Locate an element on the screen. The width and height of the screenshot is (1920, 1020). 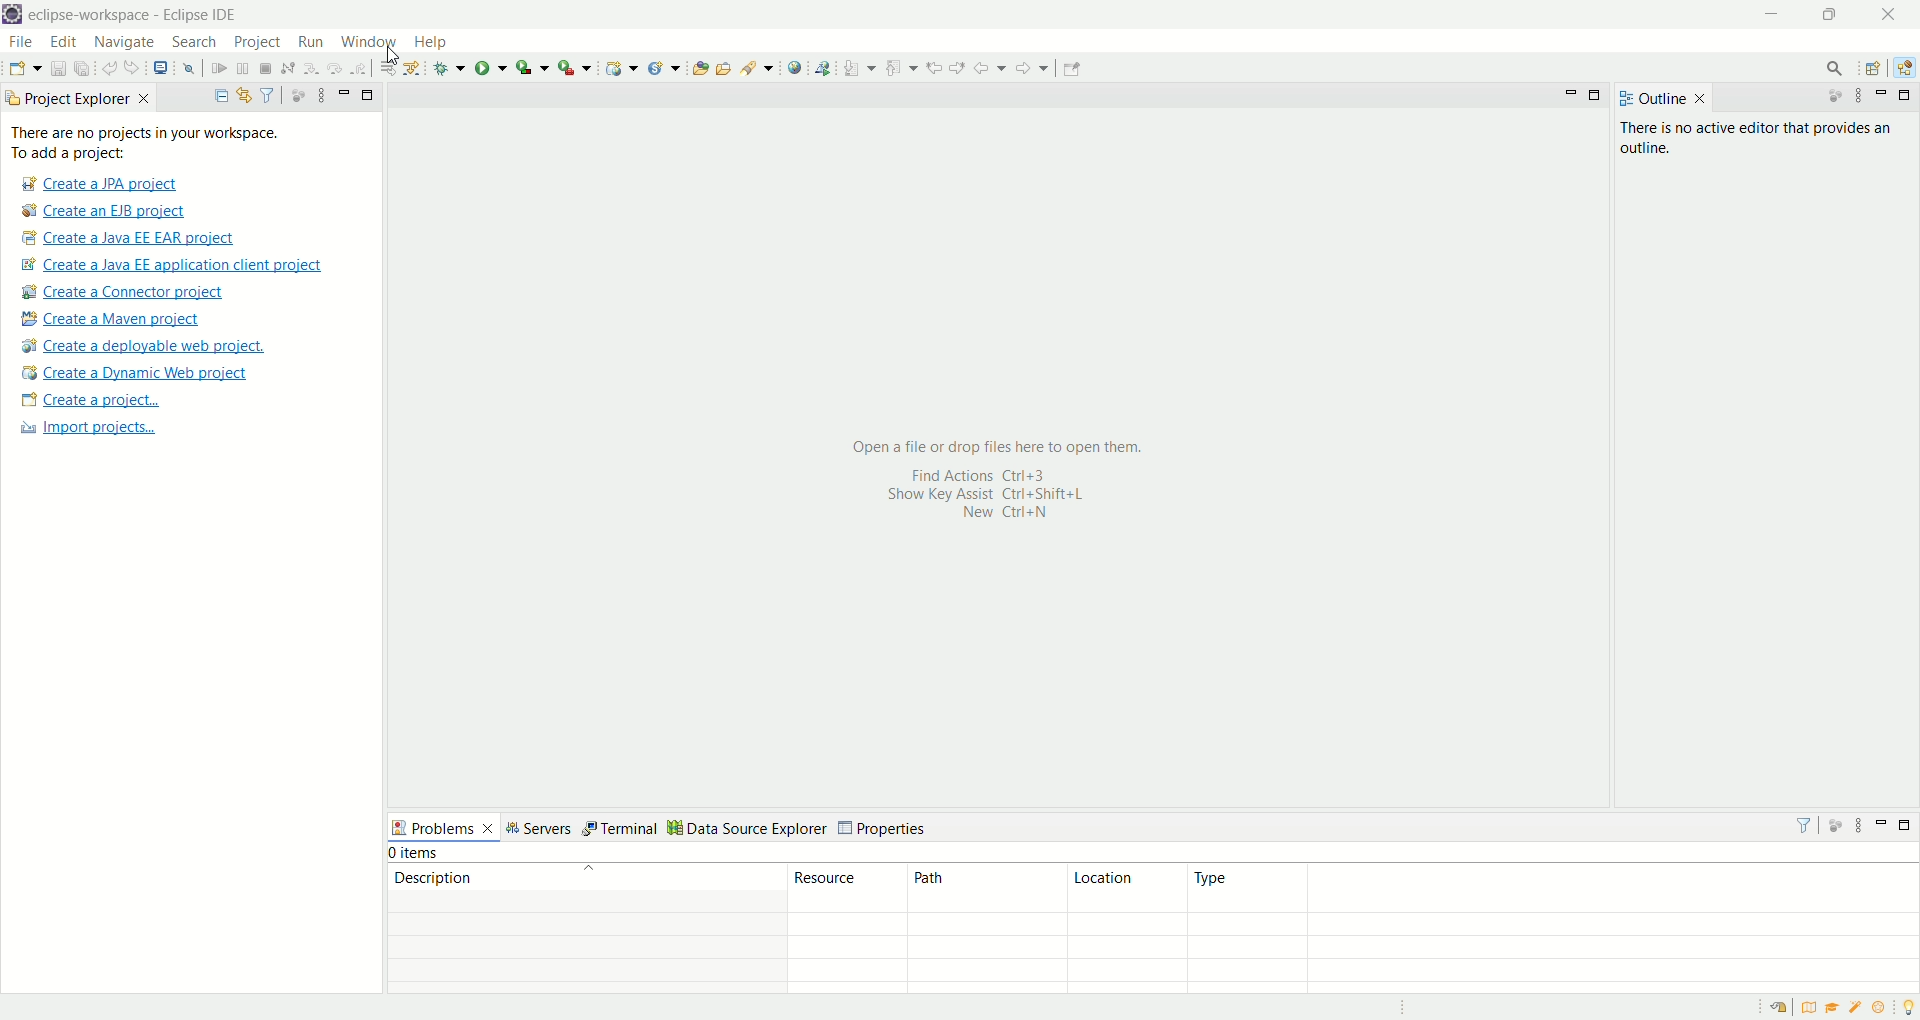
focus on active task is located at coordinates (1836, 826).